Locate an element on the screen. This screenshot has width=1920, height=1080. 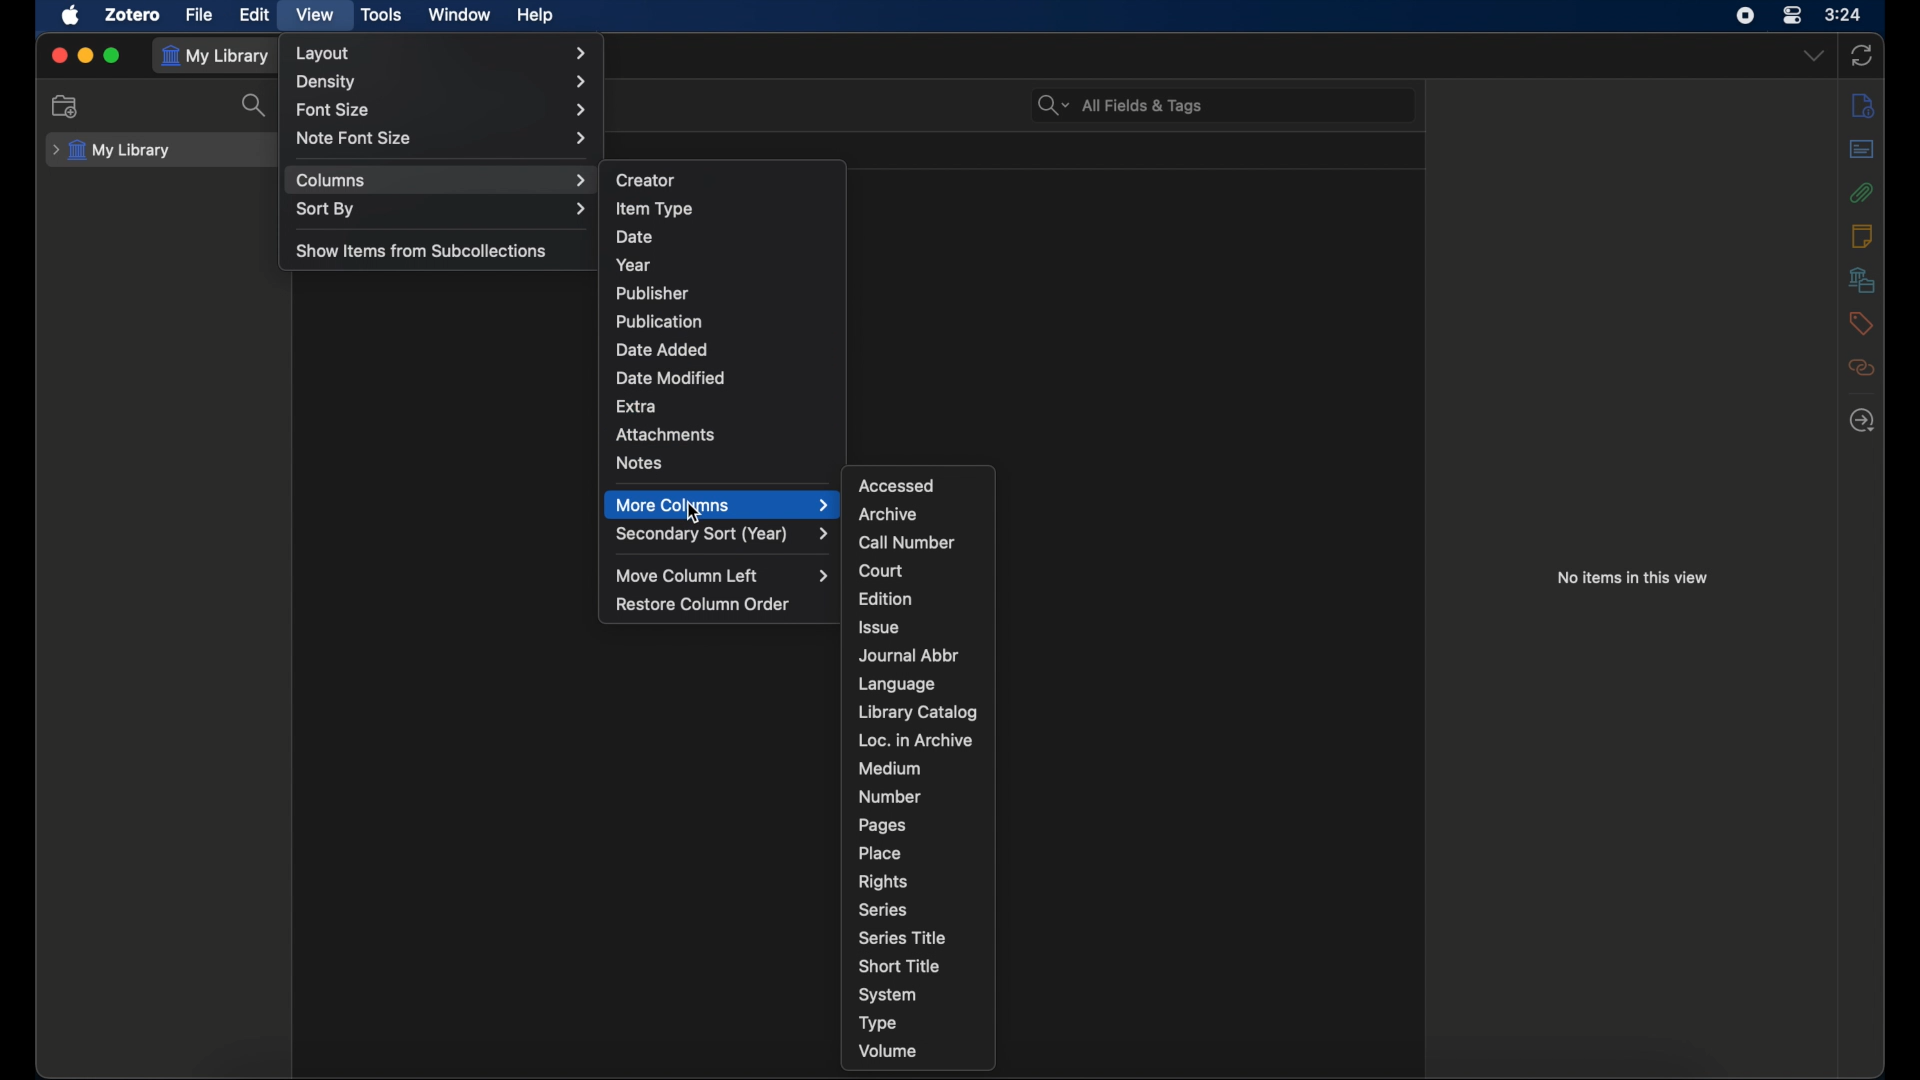
secondary sort is located at coordinates (725, 537).